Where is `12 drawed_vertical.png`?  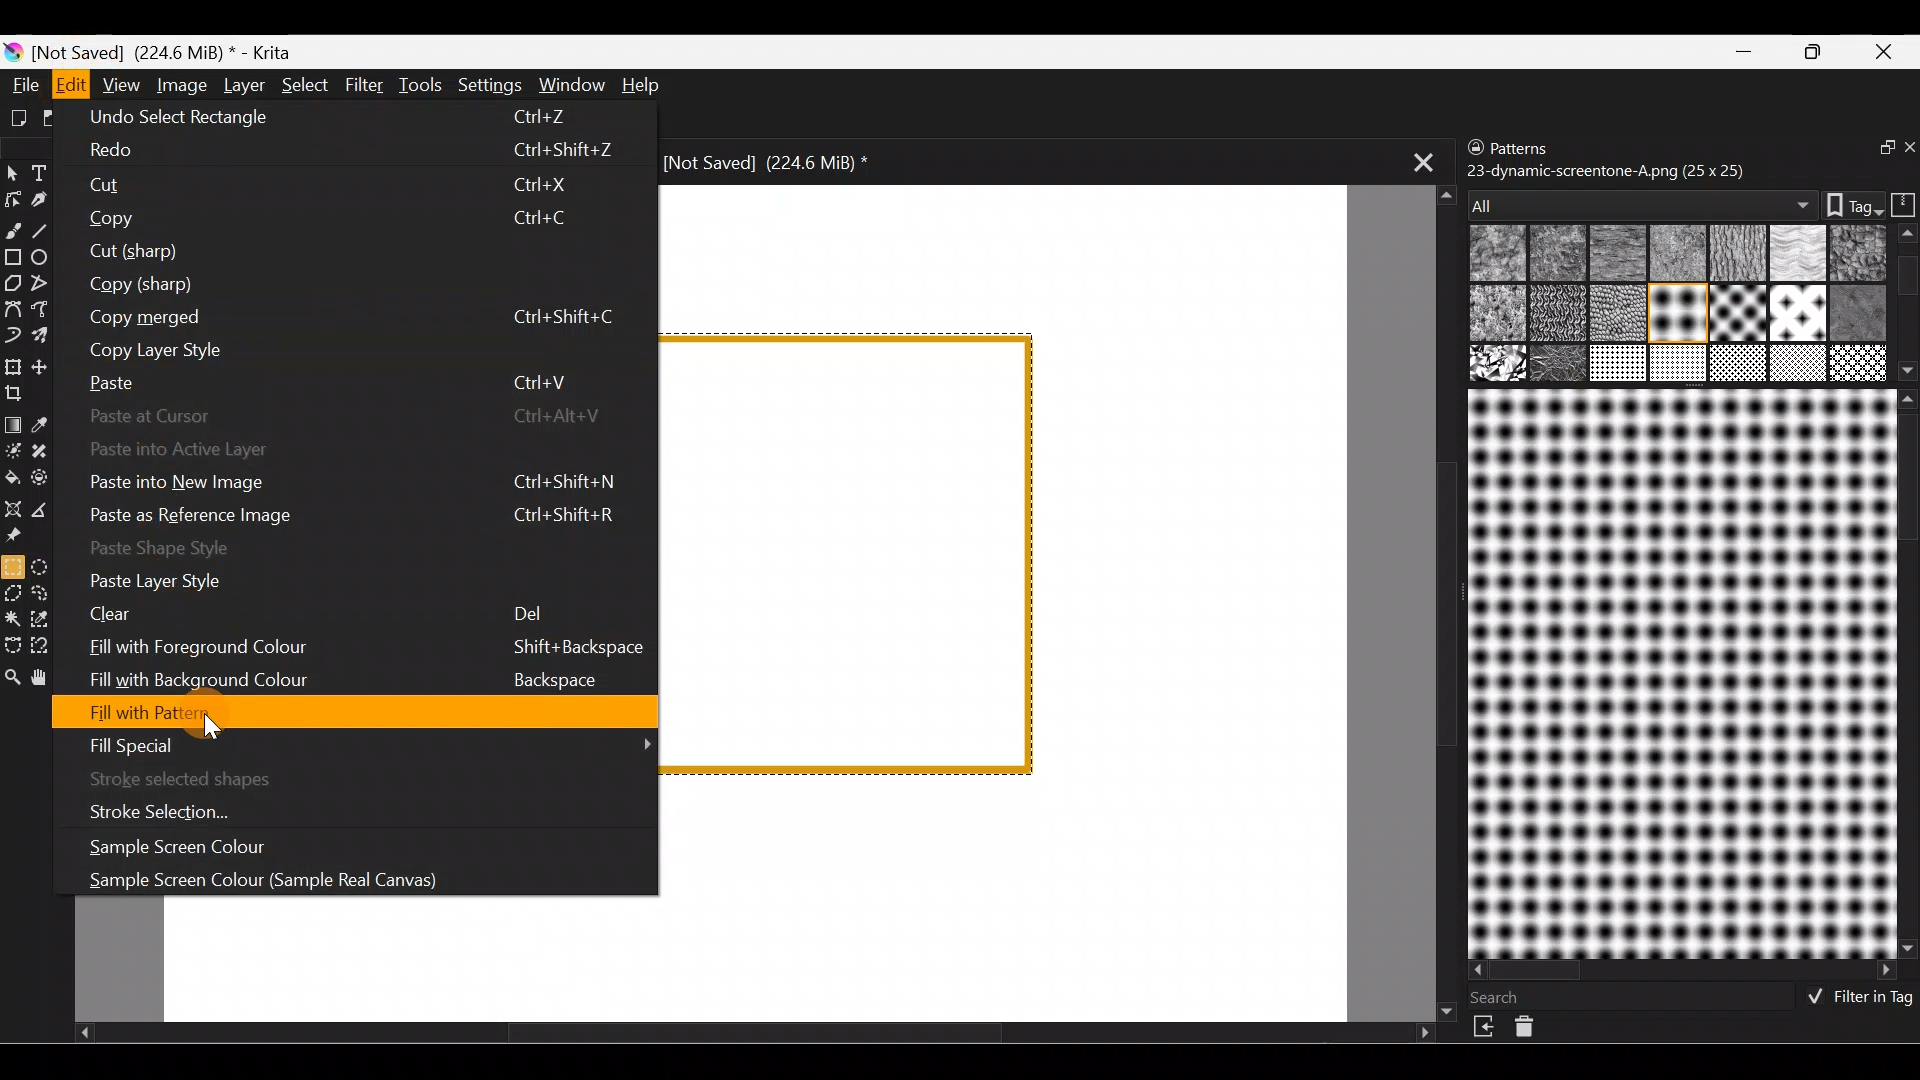 12 drawed_vertical.png is located at coordinates (1799, 314).